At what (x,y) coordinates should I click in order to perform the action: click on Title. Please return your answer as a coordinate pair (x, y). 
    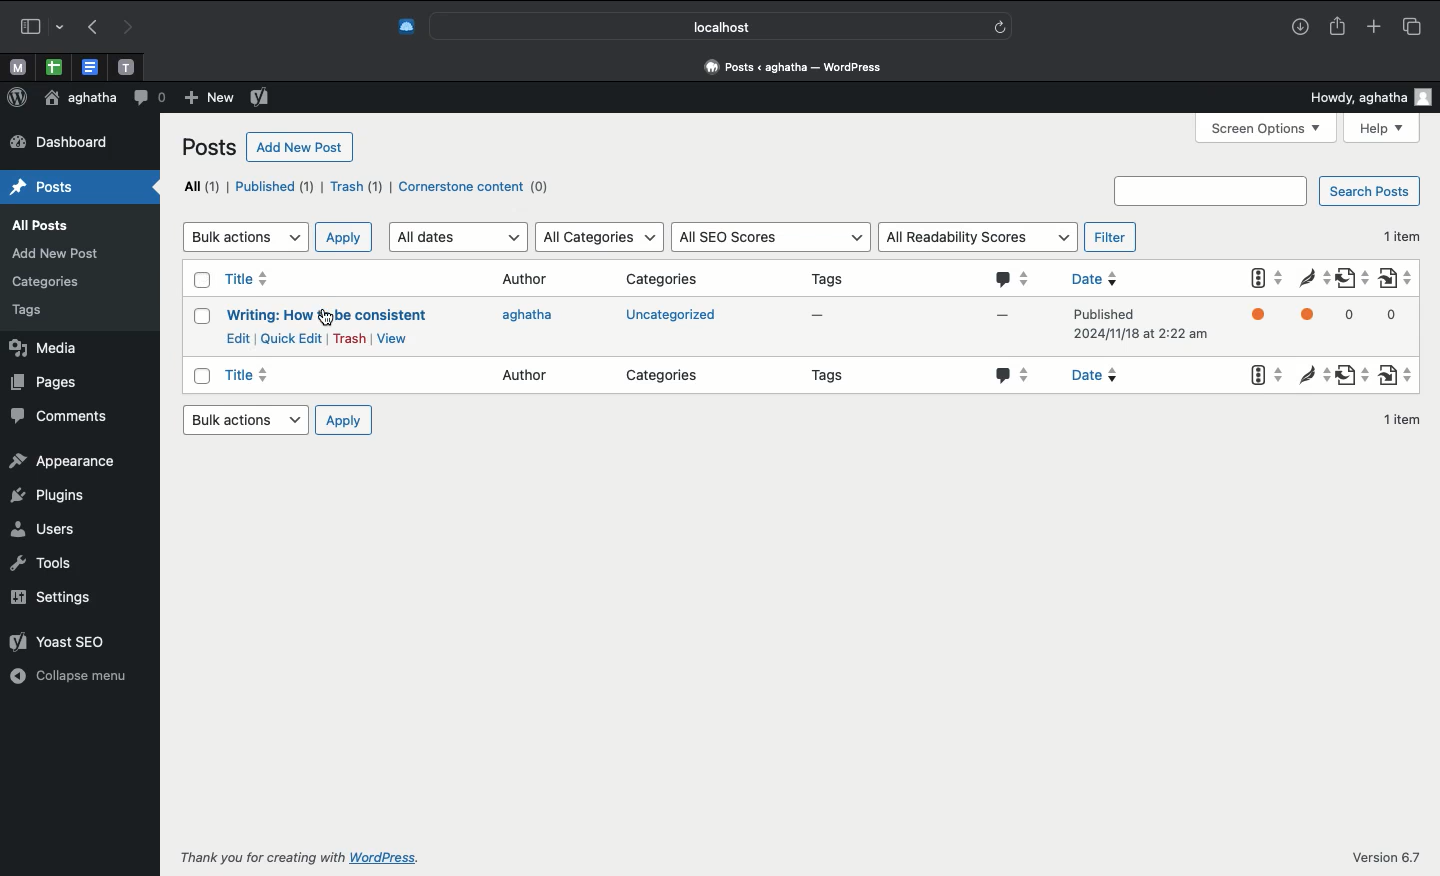
    Looking at the image, I should click on (256, 378).